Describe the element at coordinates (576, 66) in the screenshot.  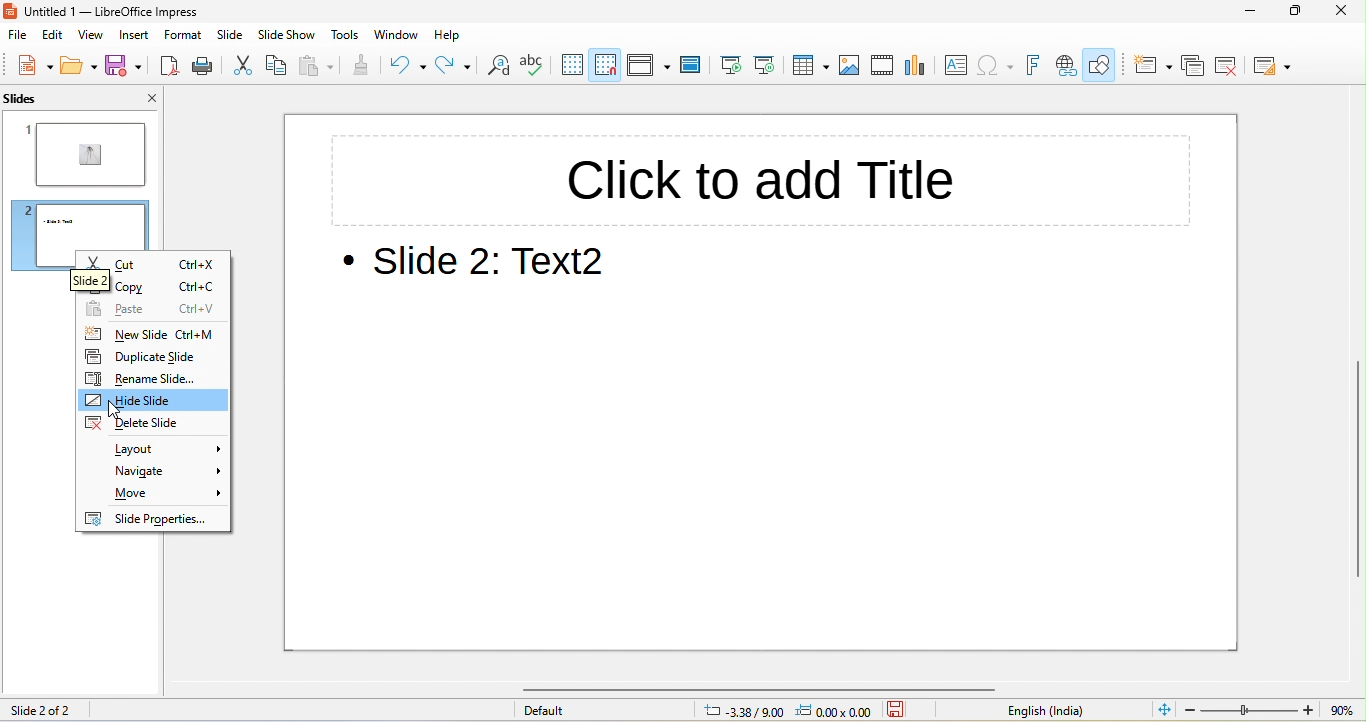
I see `display grid` at that location.